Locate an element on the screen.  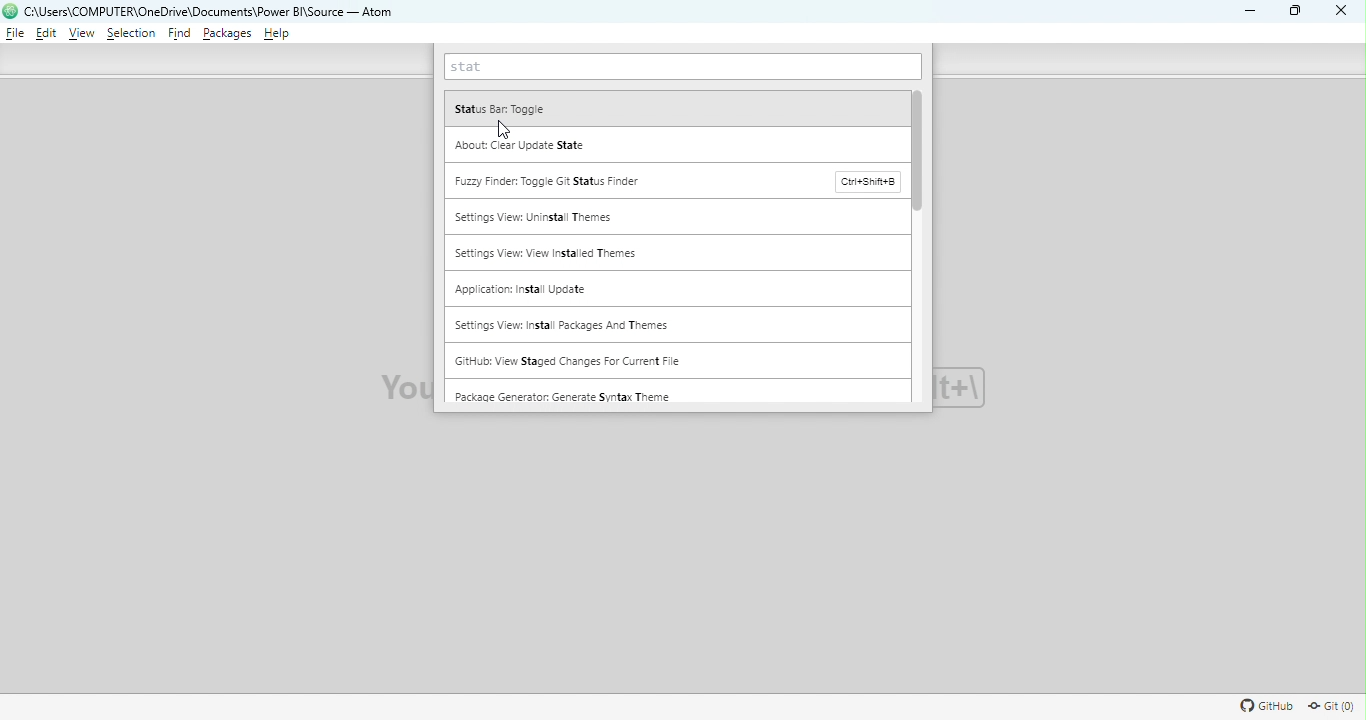
File is located at coordinates (15, 33).